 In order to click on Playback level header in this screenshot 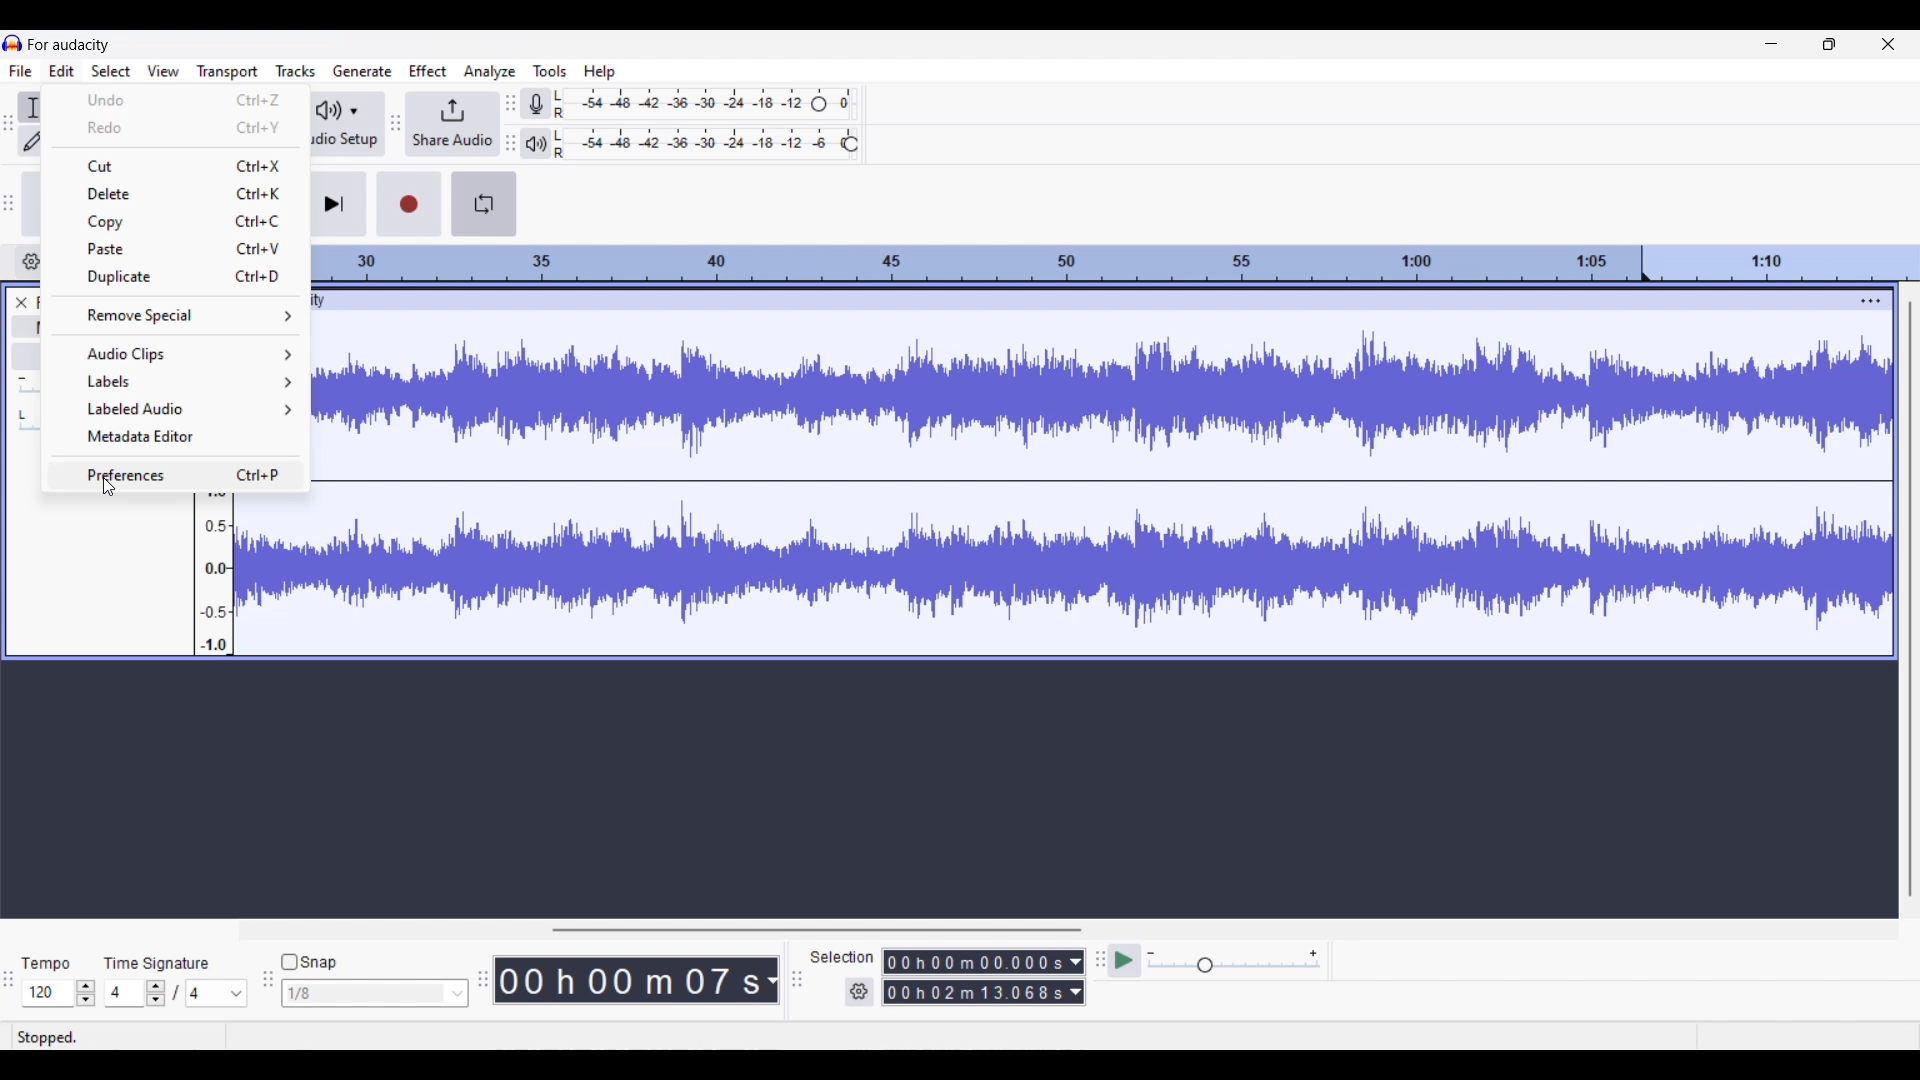, I will do `click(850, 144)`.